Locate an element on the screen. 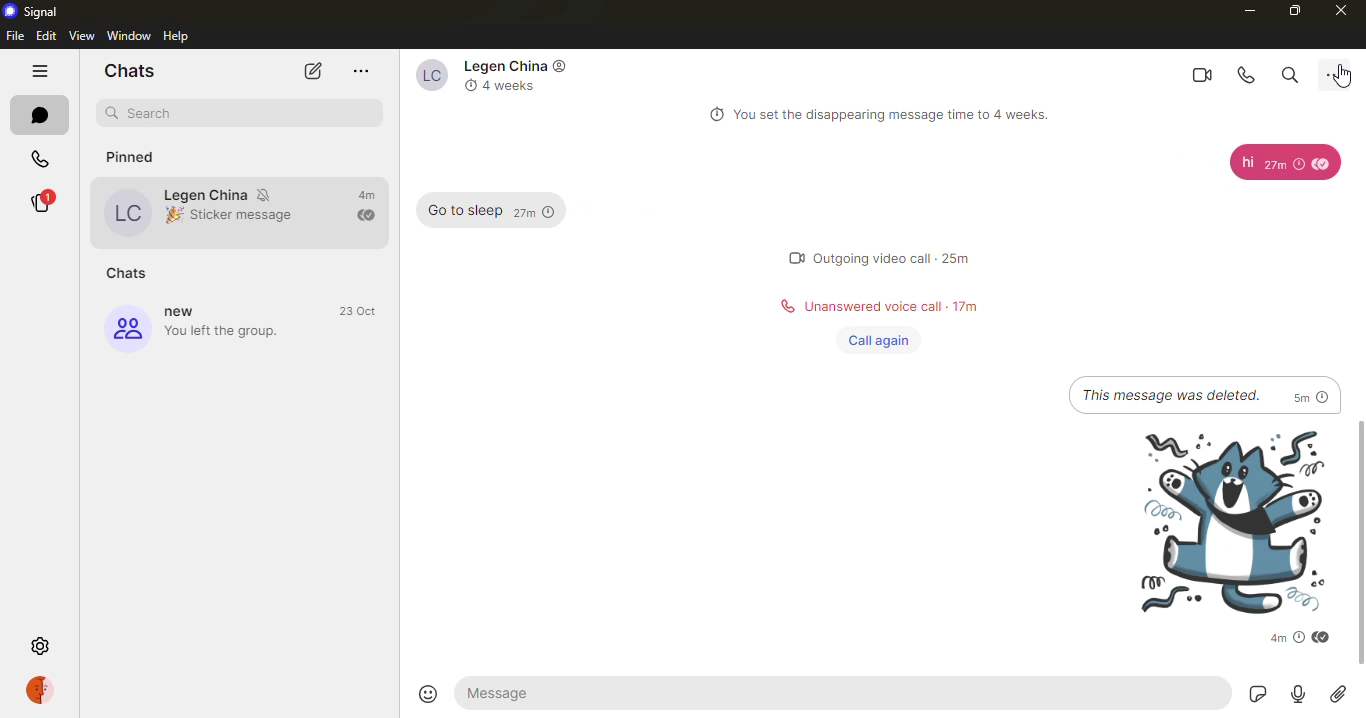  time is located at coordinates (958, 258).